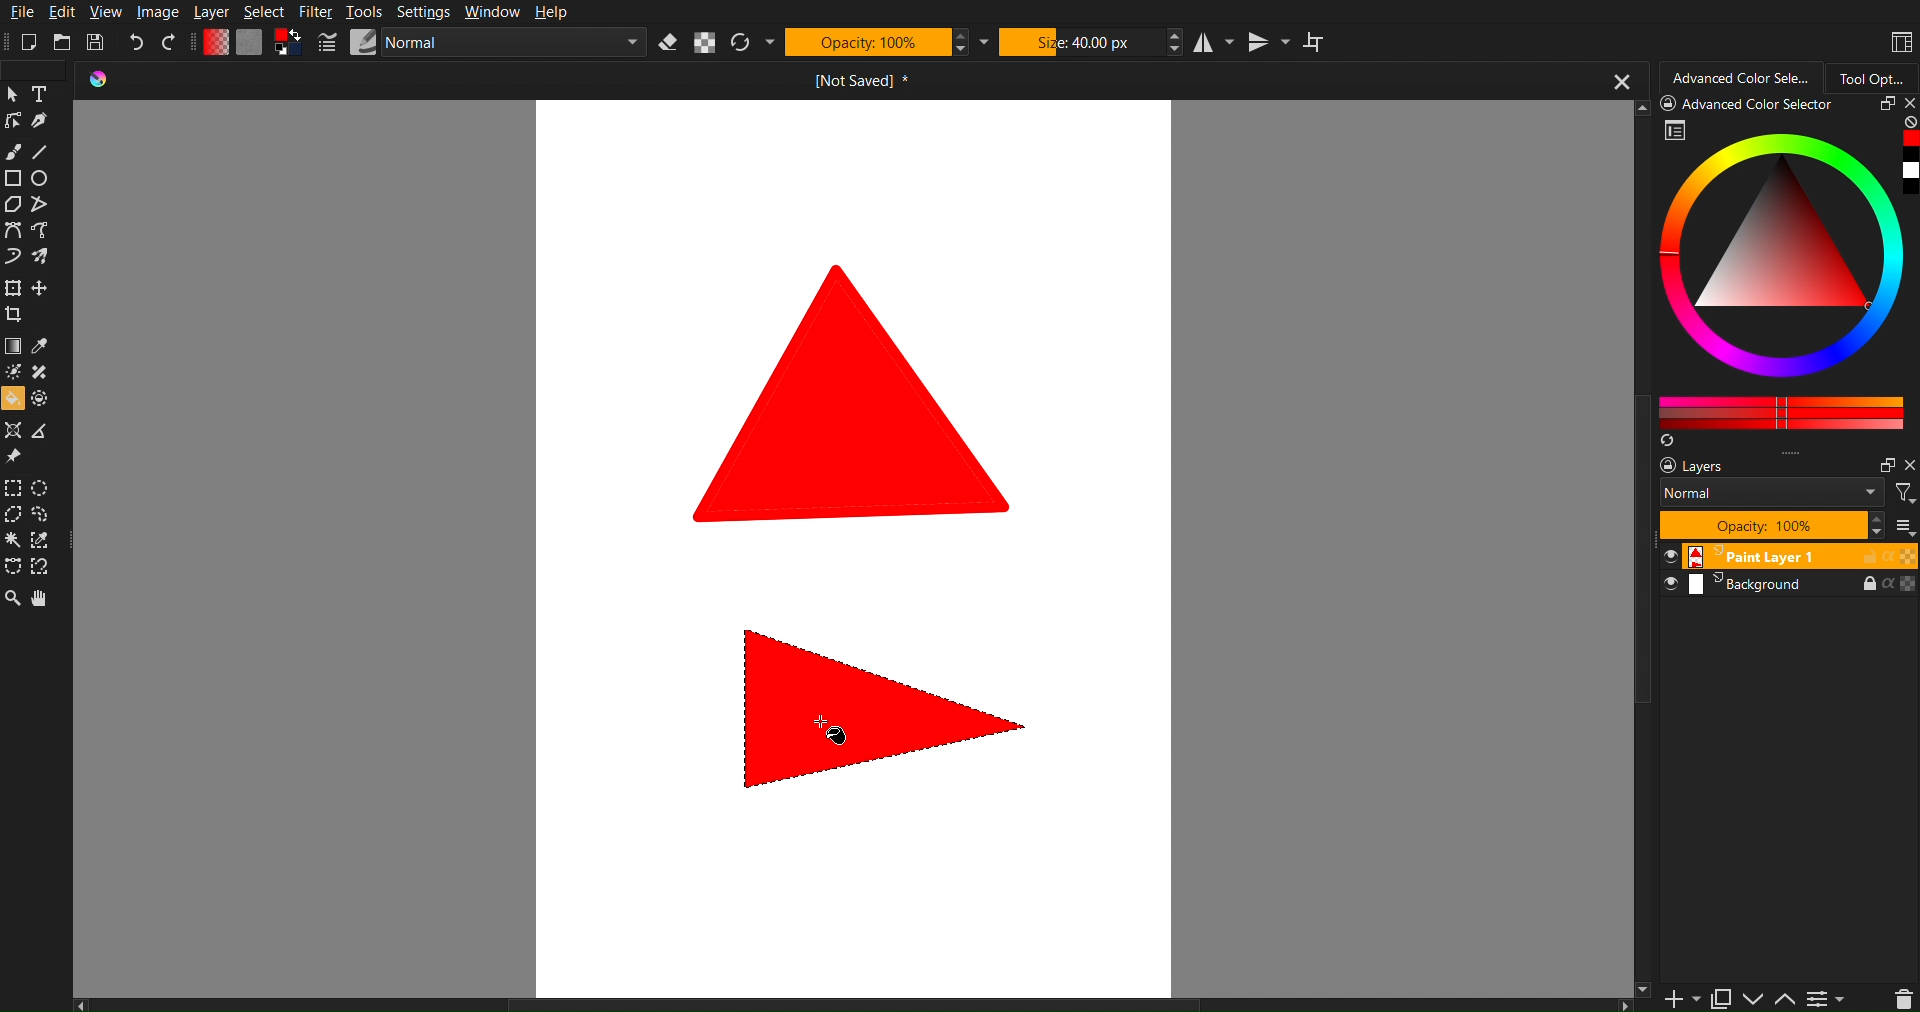  Describe the element at coordinates (251, 45) in the screenshot. I see `Color Settings` at that location.